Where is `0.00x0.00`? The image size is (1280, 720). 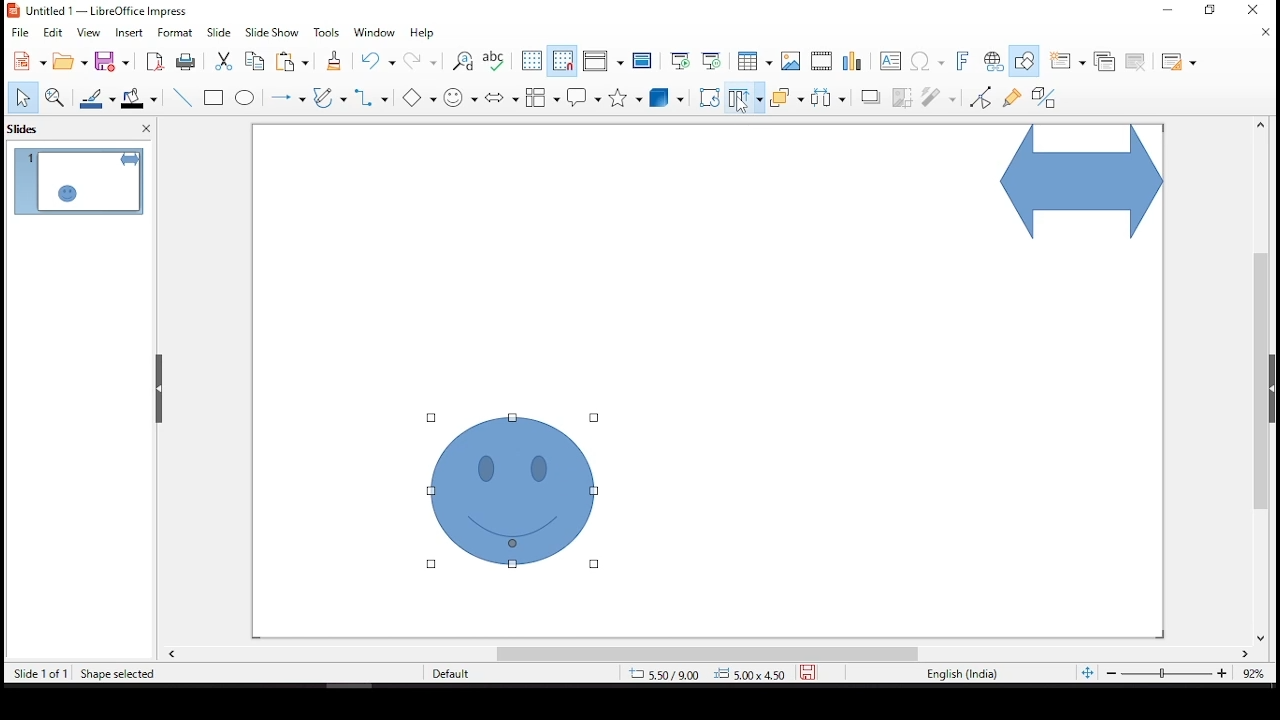
0.00x0.00 is located at coordinates (749, 673).